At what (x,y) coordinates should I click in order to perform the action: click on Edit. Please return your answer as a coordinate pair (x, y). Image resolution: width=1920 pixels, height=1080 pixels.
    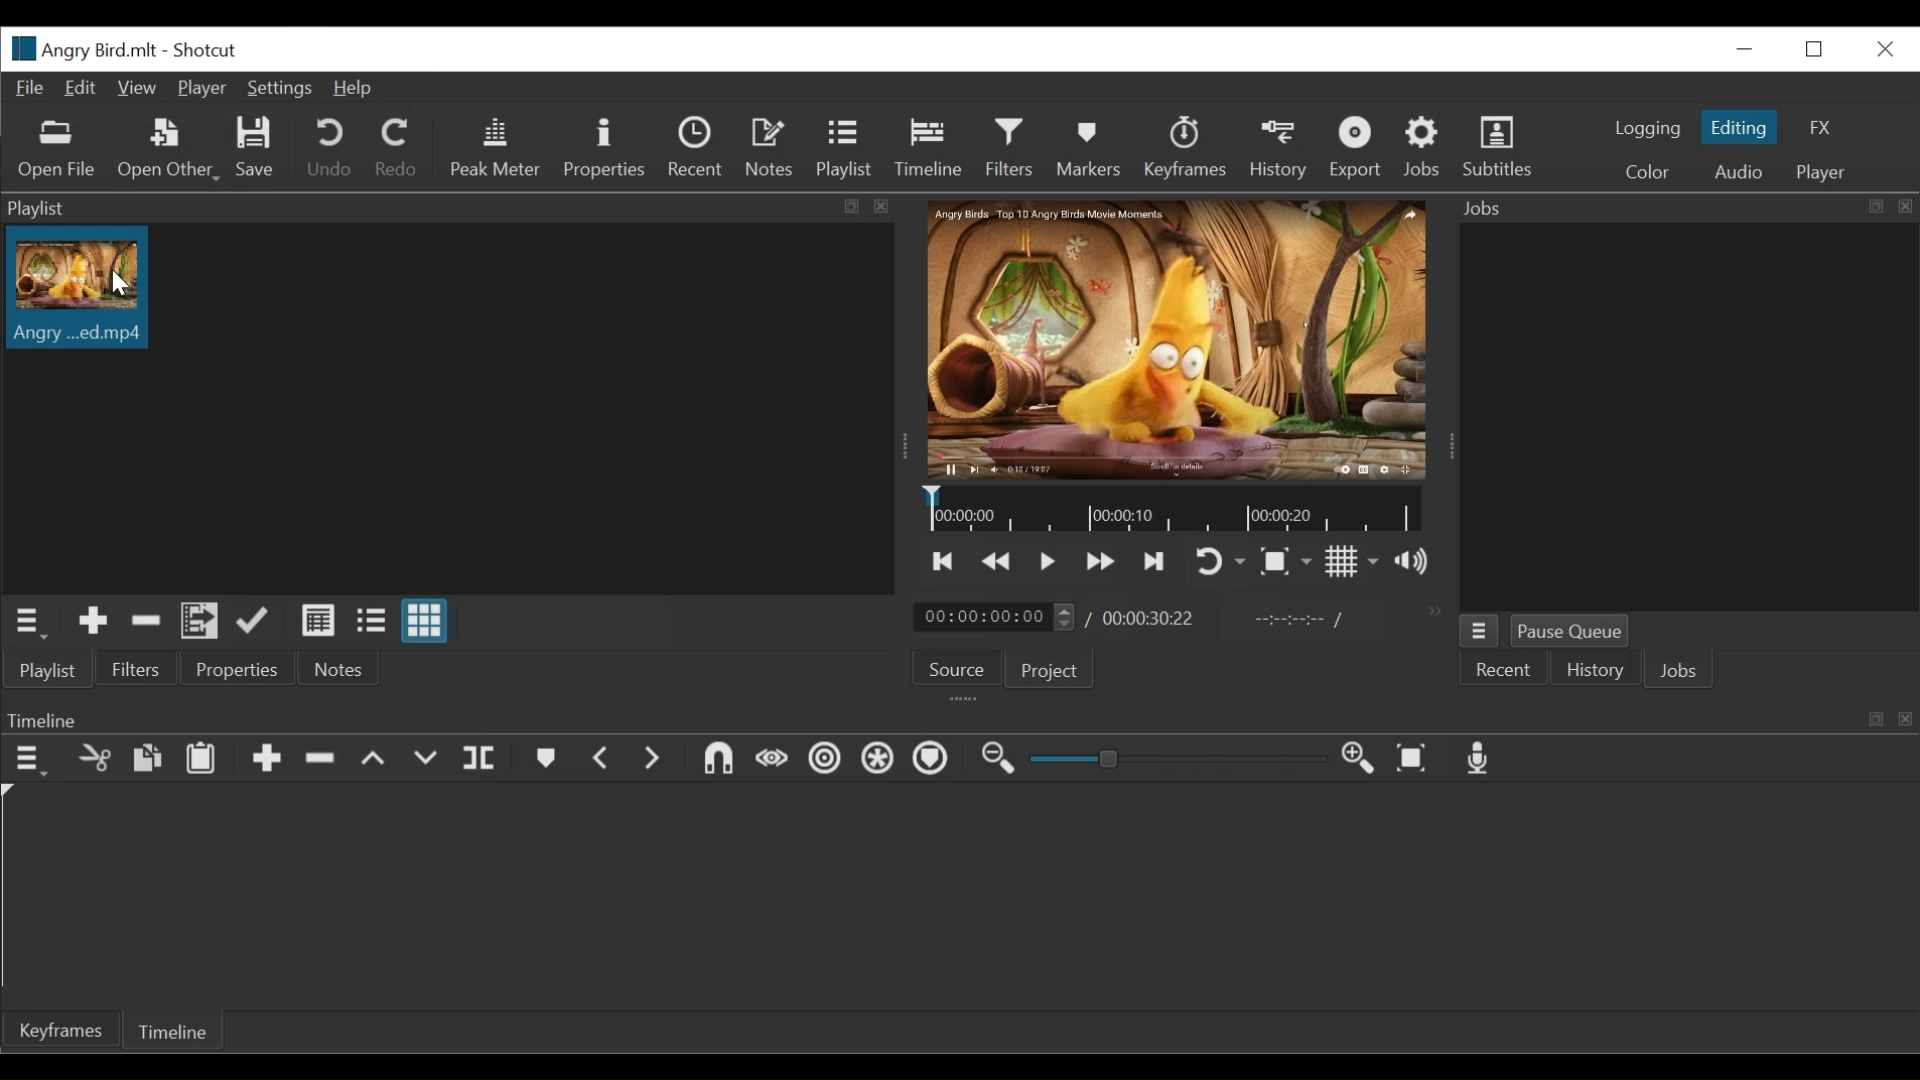
    Looking at the image, I should click on (82, 89).